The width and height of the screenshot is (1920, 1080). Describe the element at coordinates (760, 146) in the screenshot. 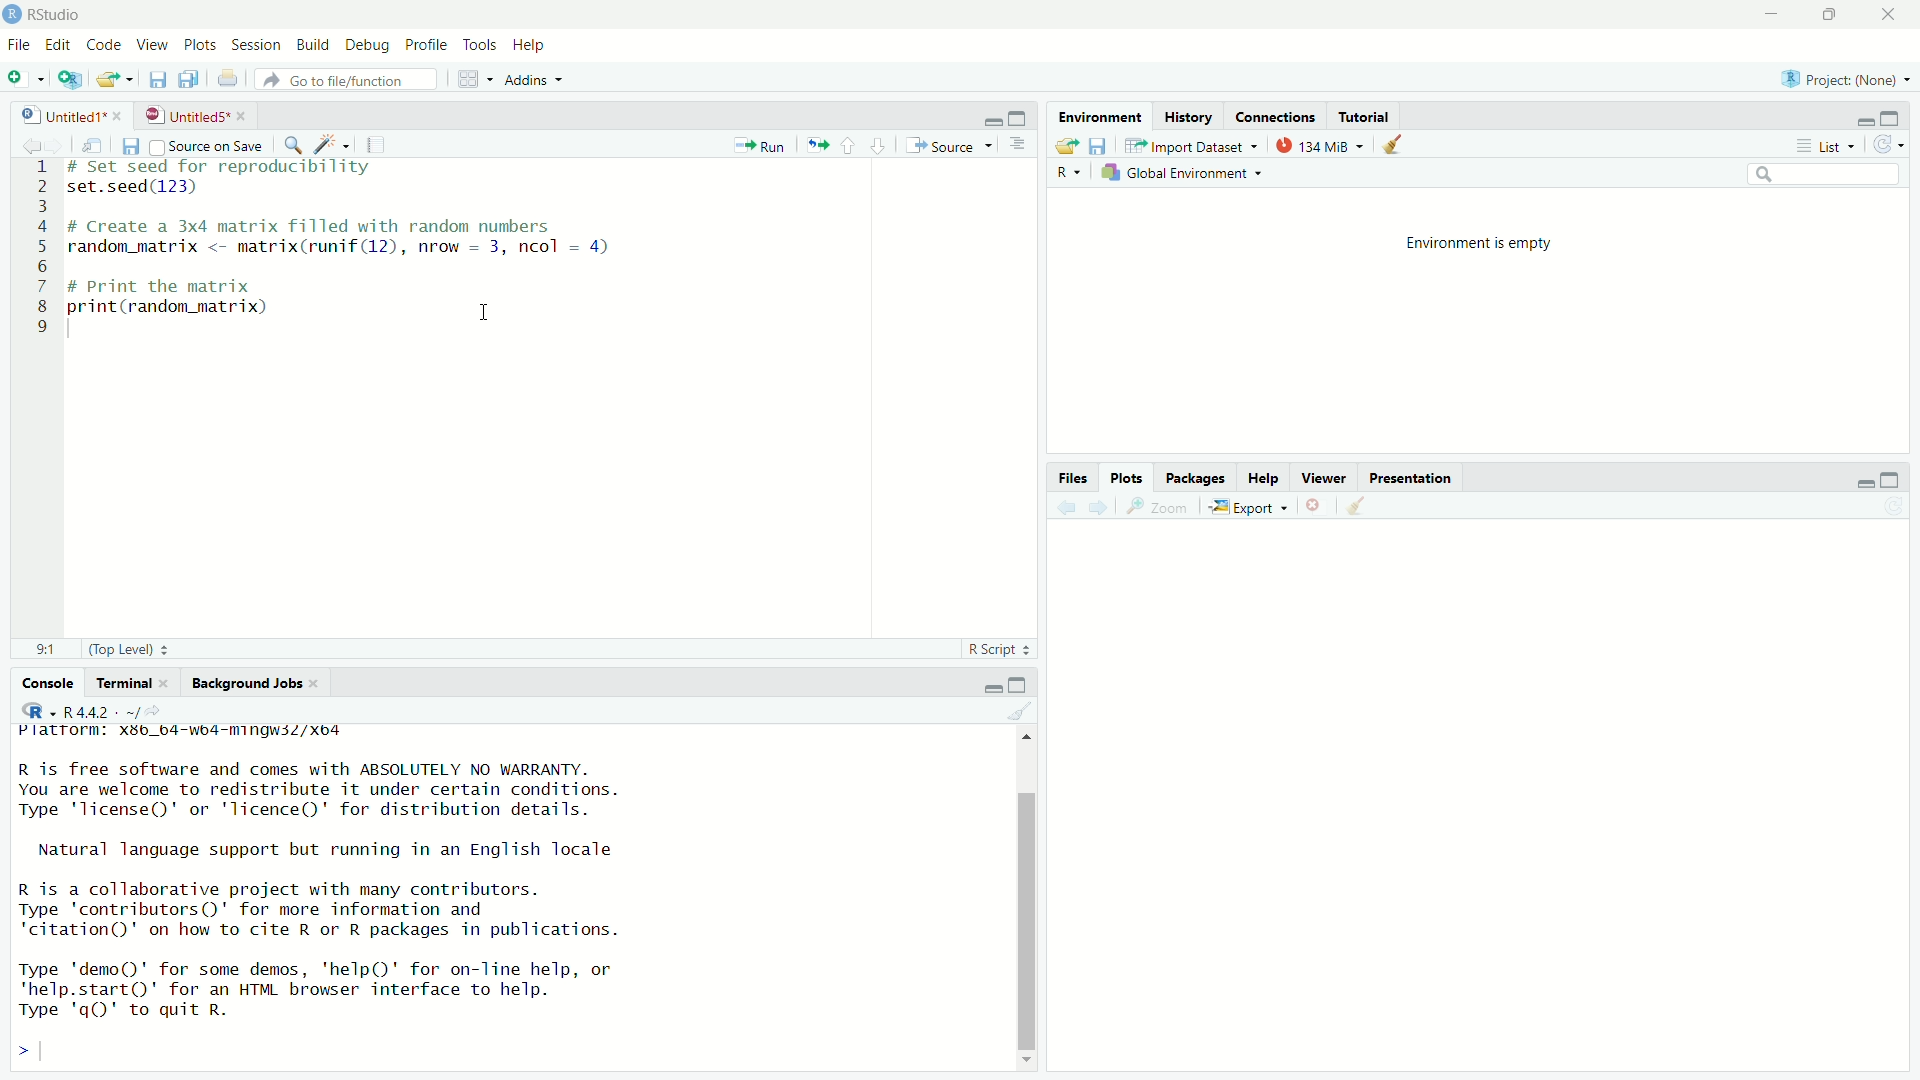

I see `Run` at that location.